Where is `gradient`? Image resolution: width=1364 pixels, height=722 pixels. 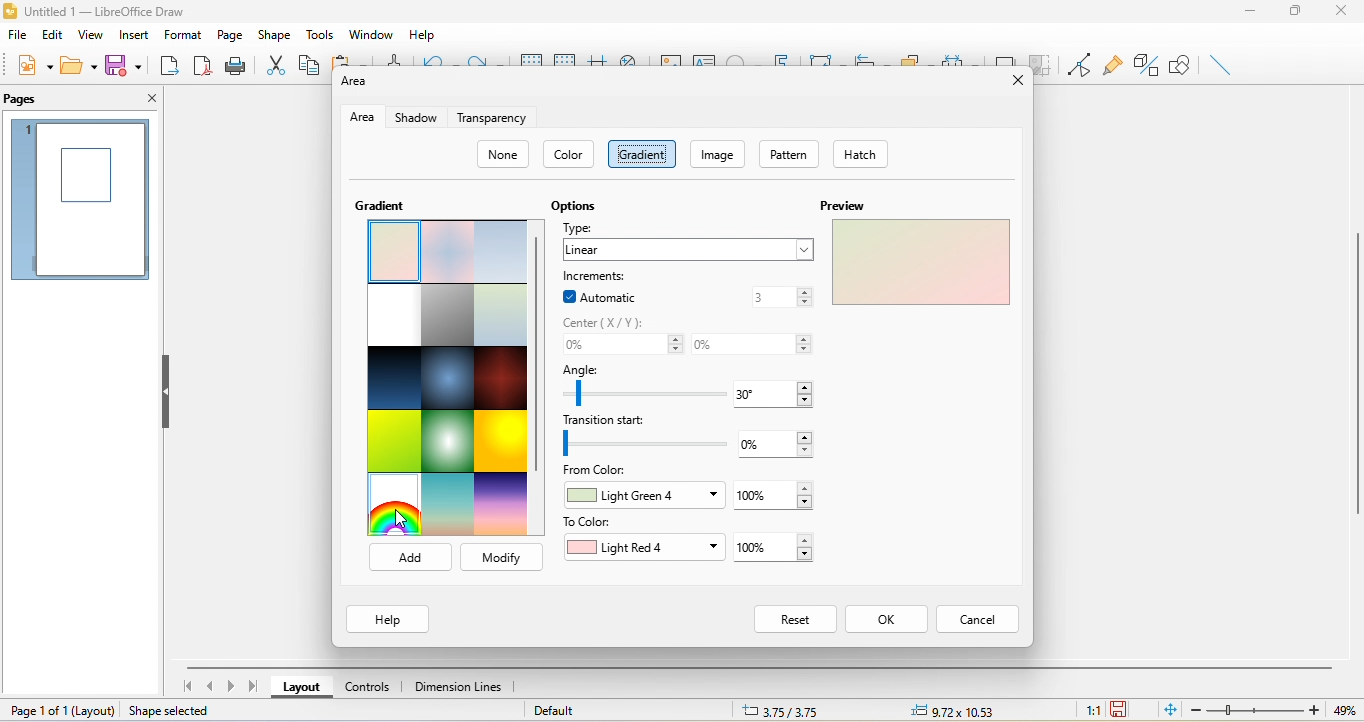
gradient is located at coordinates (378, 205).